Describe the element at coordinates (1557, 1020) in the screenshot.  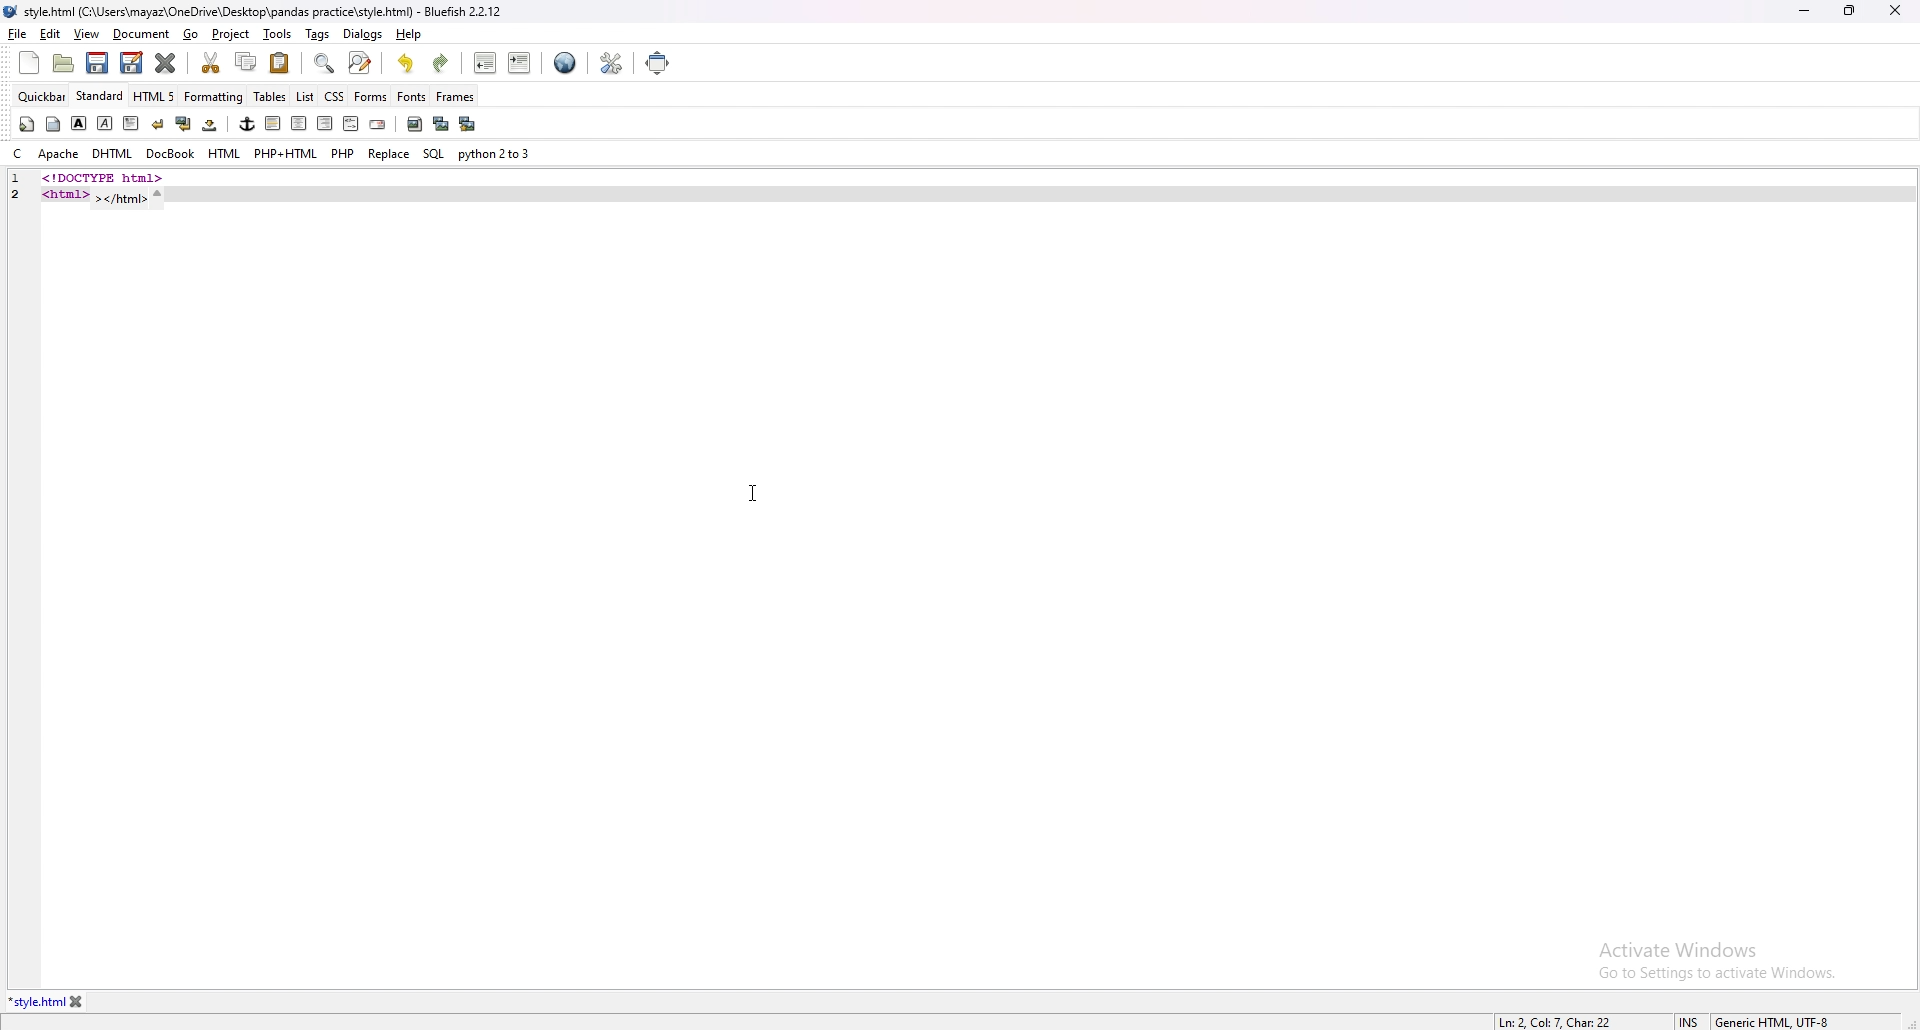
I see `line info` at that location.